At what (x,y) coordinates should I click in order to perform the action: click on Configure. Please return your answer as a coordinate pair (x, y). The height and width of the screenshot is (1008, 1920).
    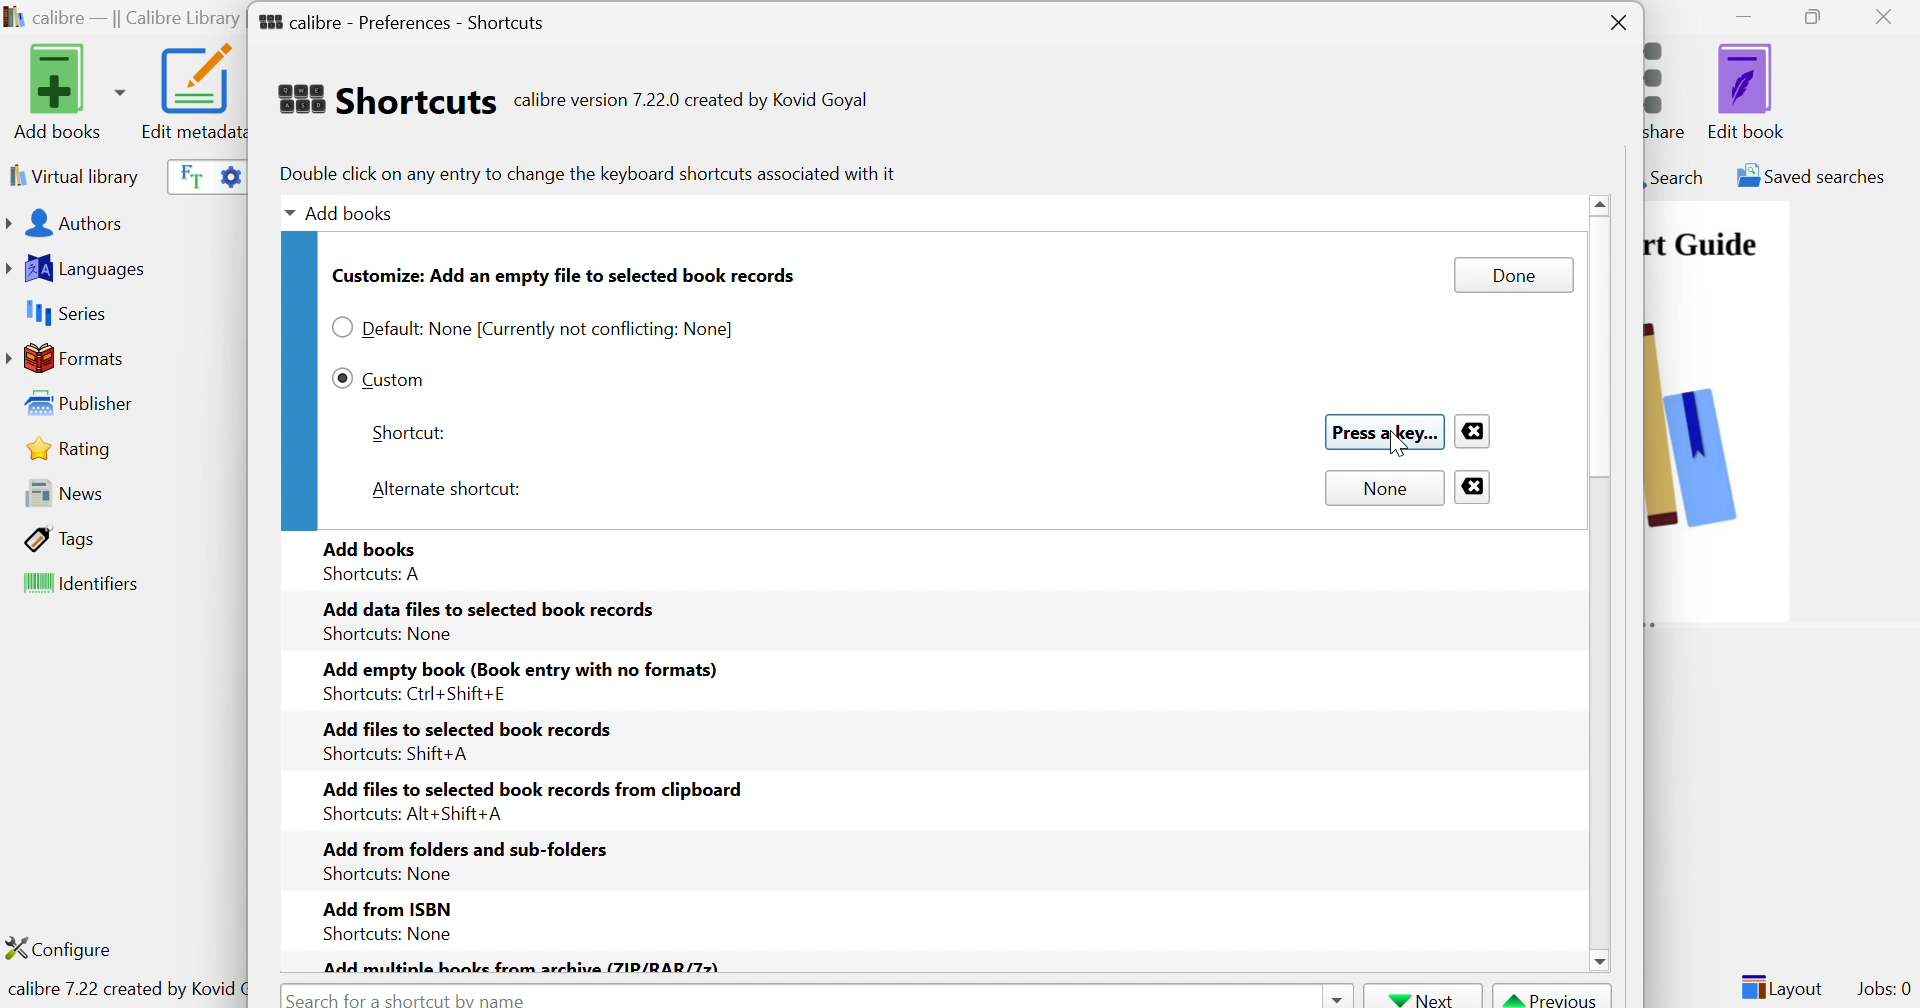
    Looking at the image, I should click on (67, 948).